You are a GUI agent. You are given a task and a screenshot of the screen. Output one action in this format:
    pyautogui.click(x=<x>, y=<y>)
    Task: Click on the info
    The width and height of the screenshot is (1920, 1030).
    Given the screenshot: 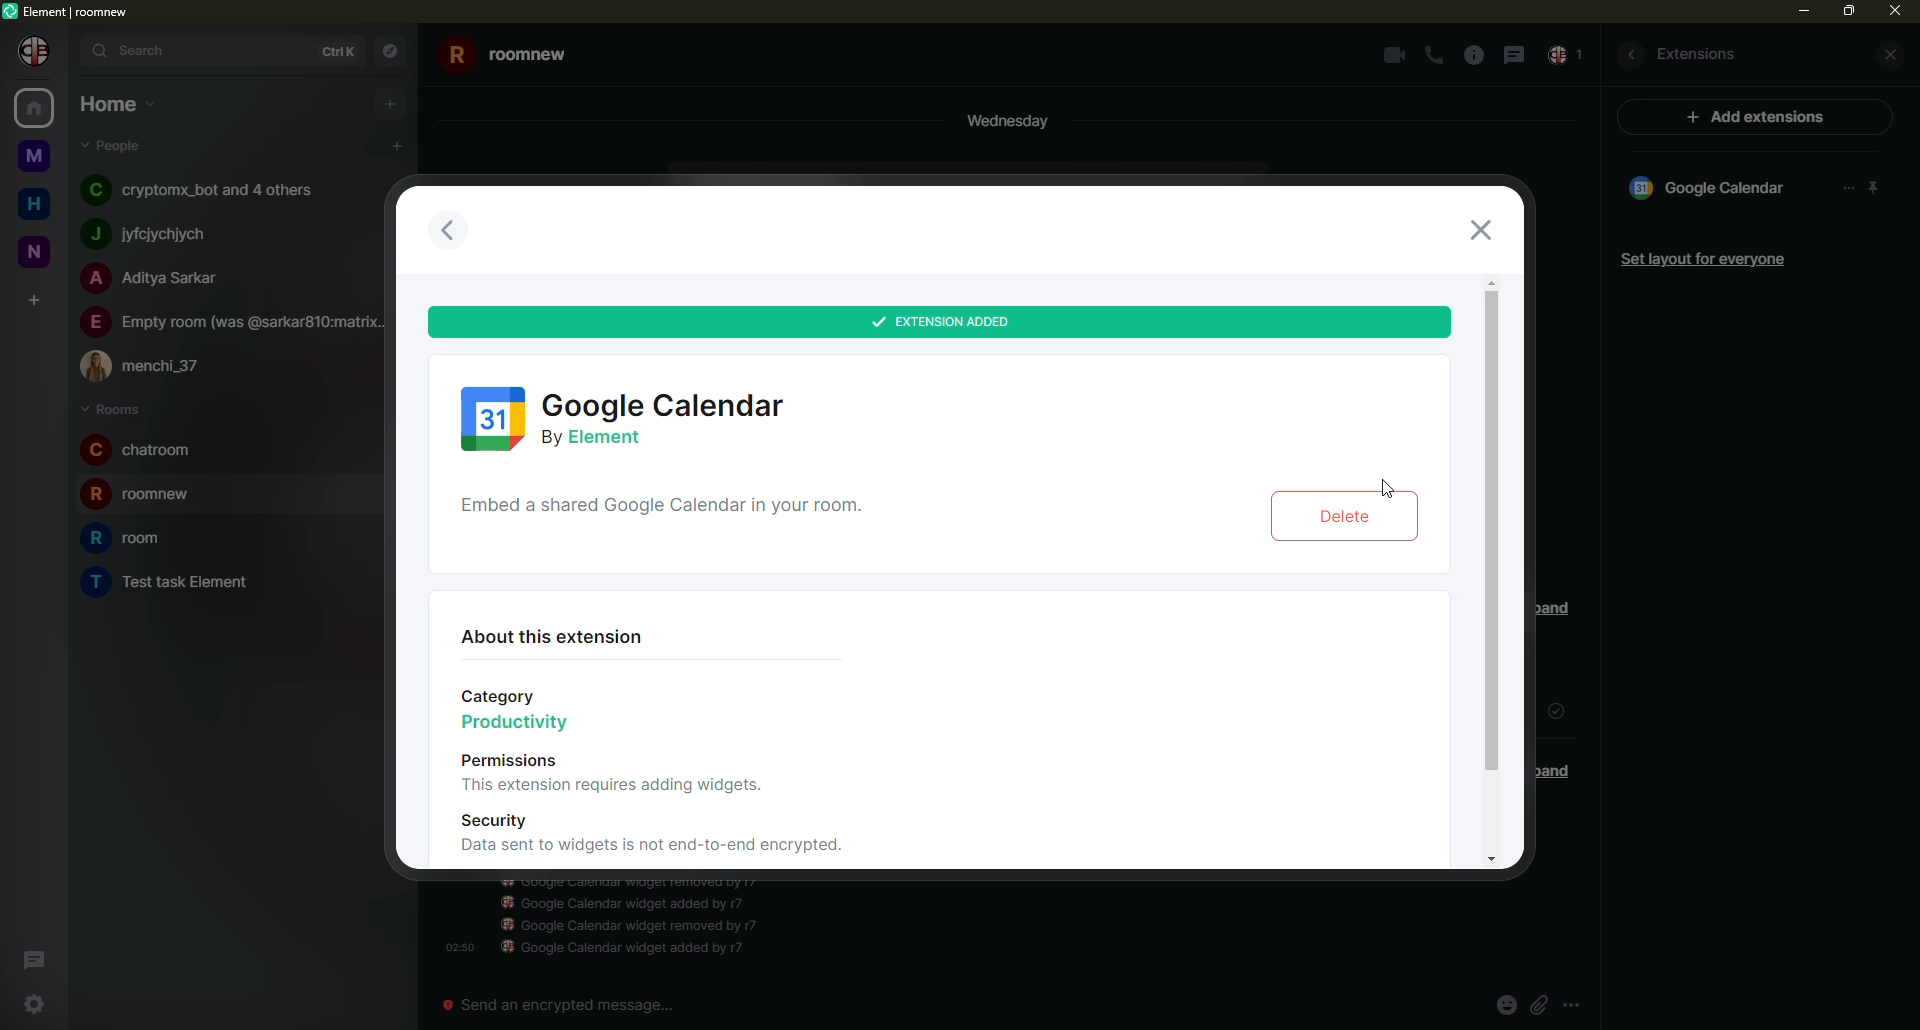 What is the action you would take?
    pyautogui.click(x=1748, y=593)
    